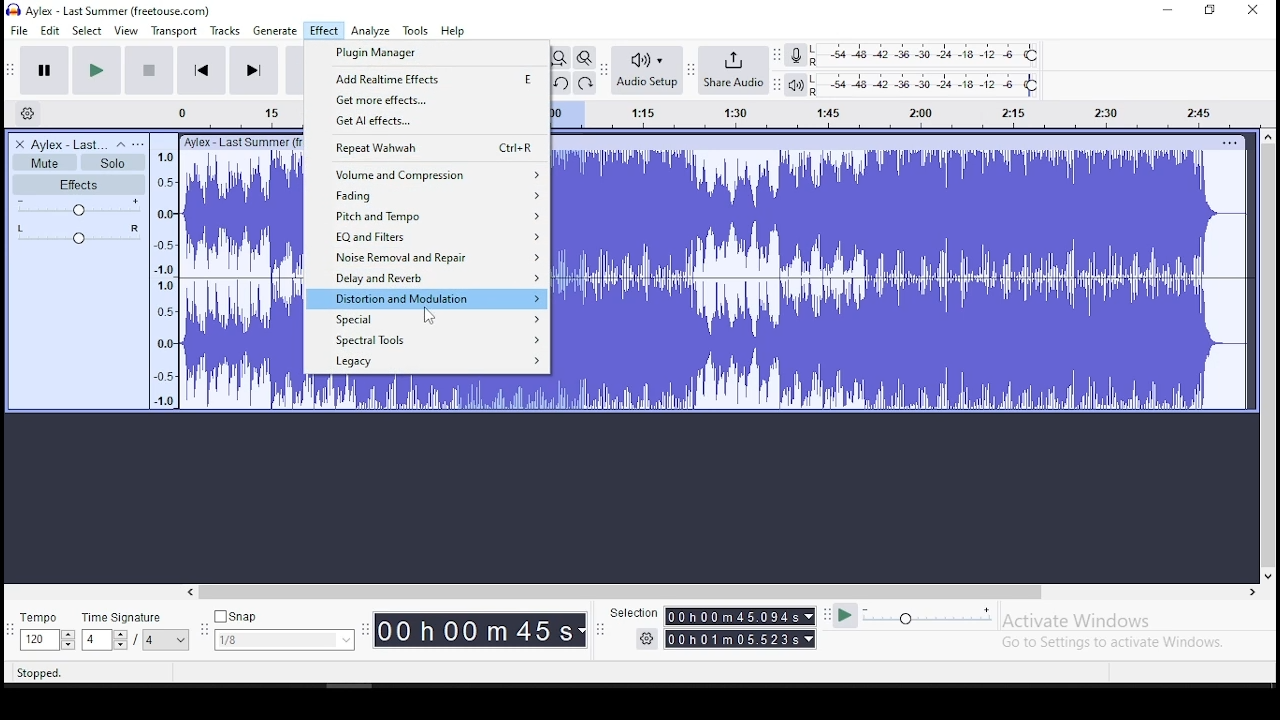 The width and height of the screenshot is (1280, 720). What do you see at coordinates (648, 70) in the screenshot?
I see `audio setup` at bounding box center [648, 70].